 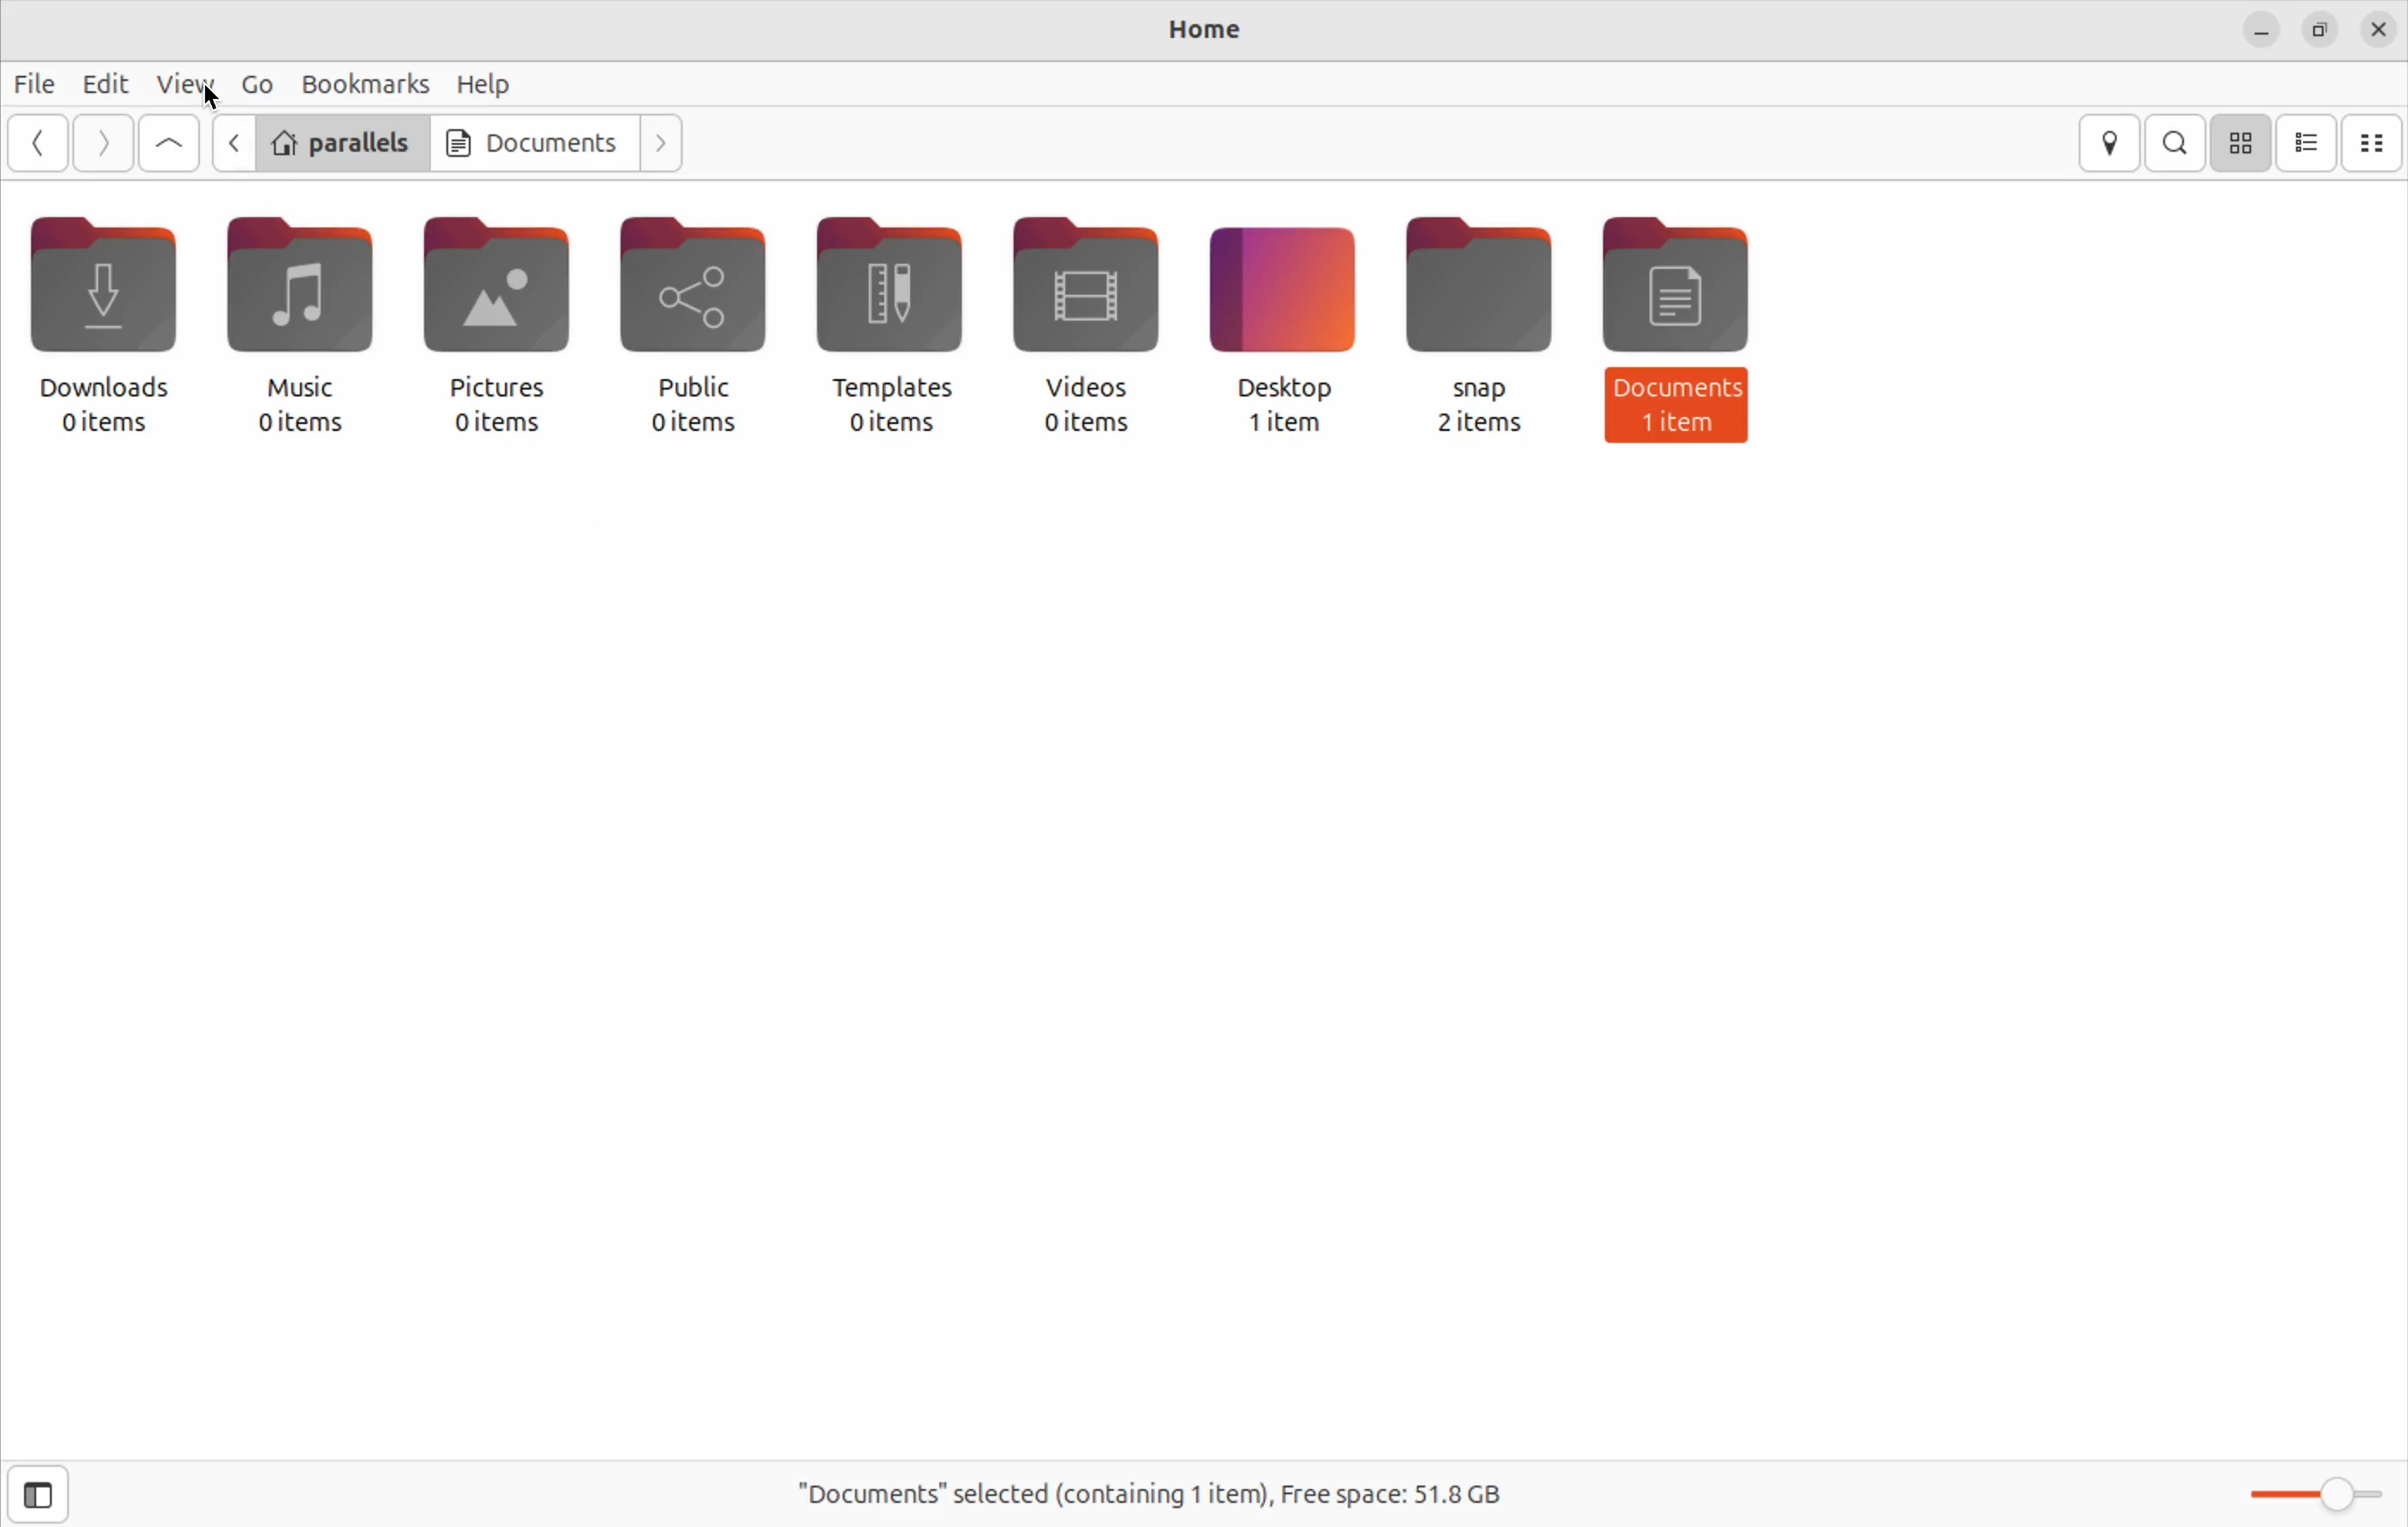 What do you see at coordinates (697, 299) in the screenshot?
I see `Public` at bounding box center [697, 299].